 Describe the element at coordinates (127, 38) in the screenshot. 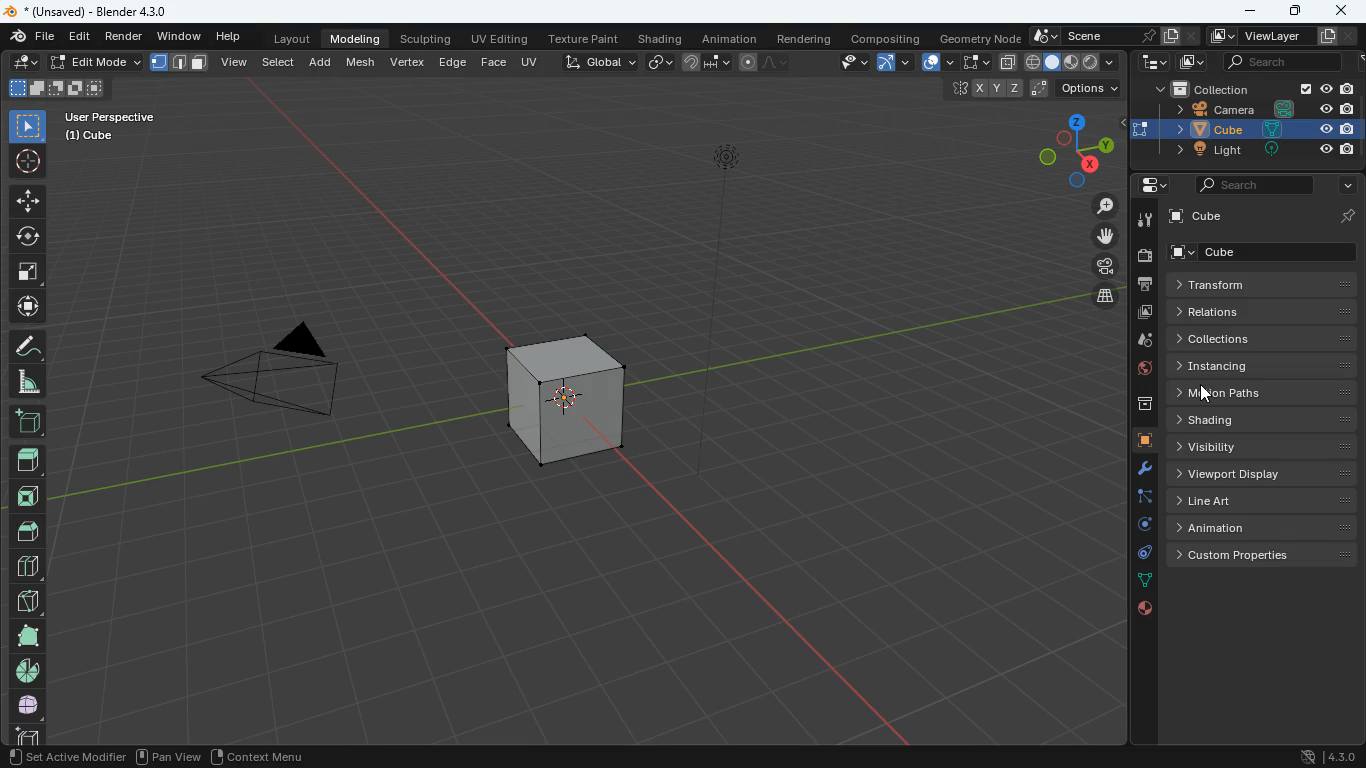

I see `render` at that location.